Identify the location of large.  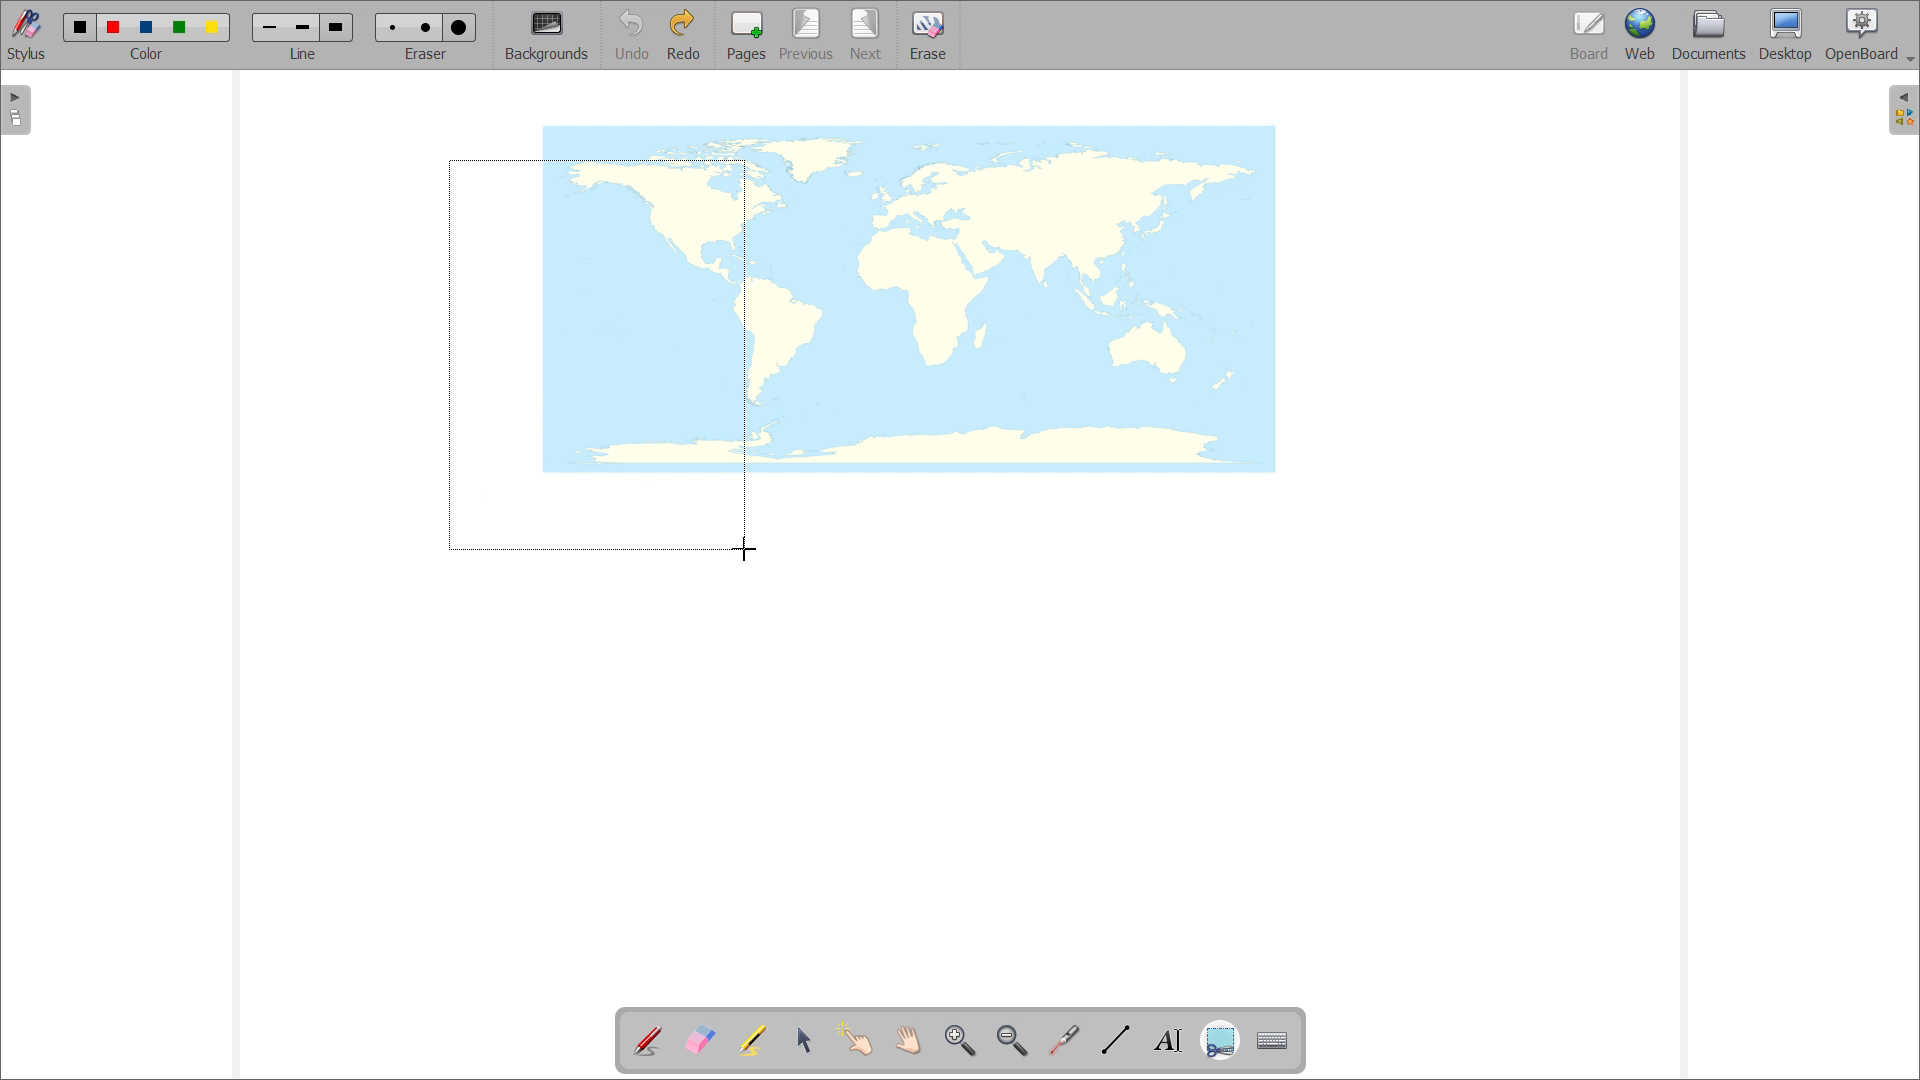
(458, 28).